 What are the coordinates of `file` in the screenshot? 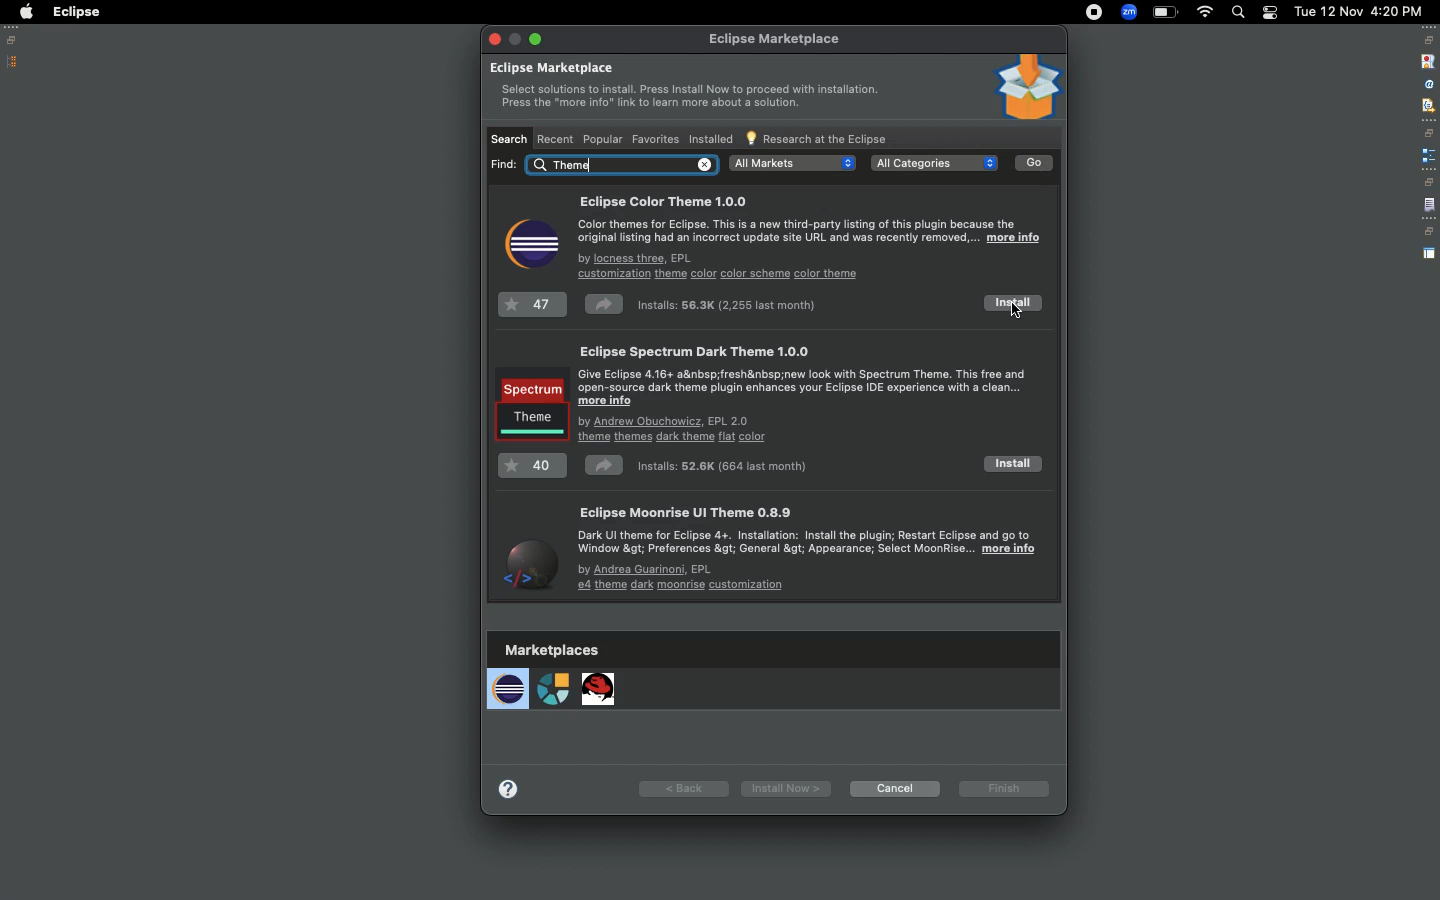 It's located at (1429, 206).